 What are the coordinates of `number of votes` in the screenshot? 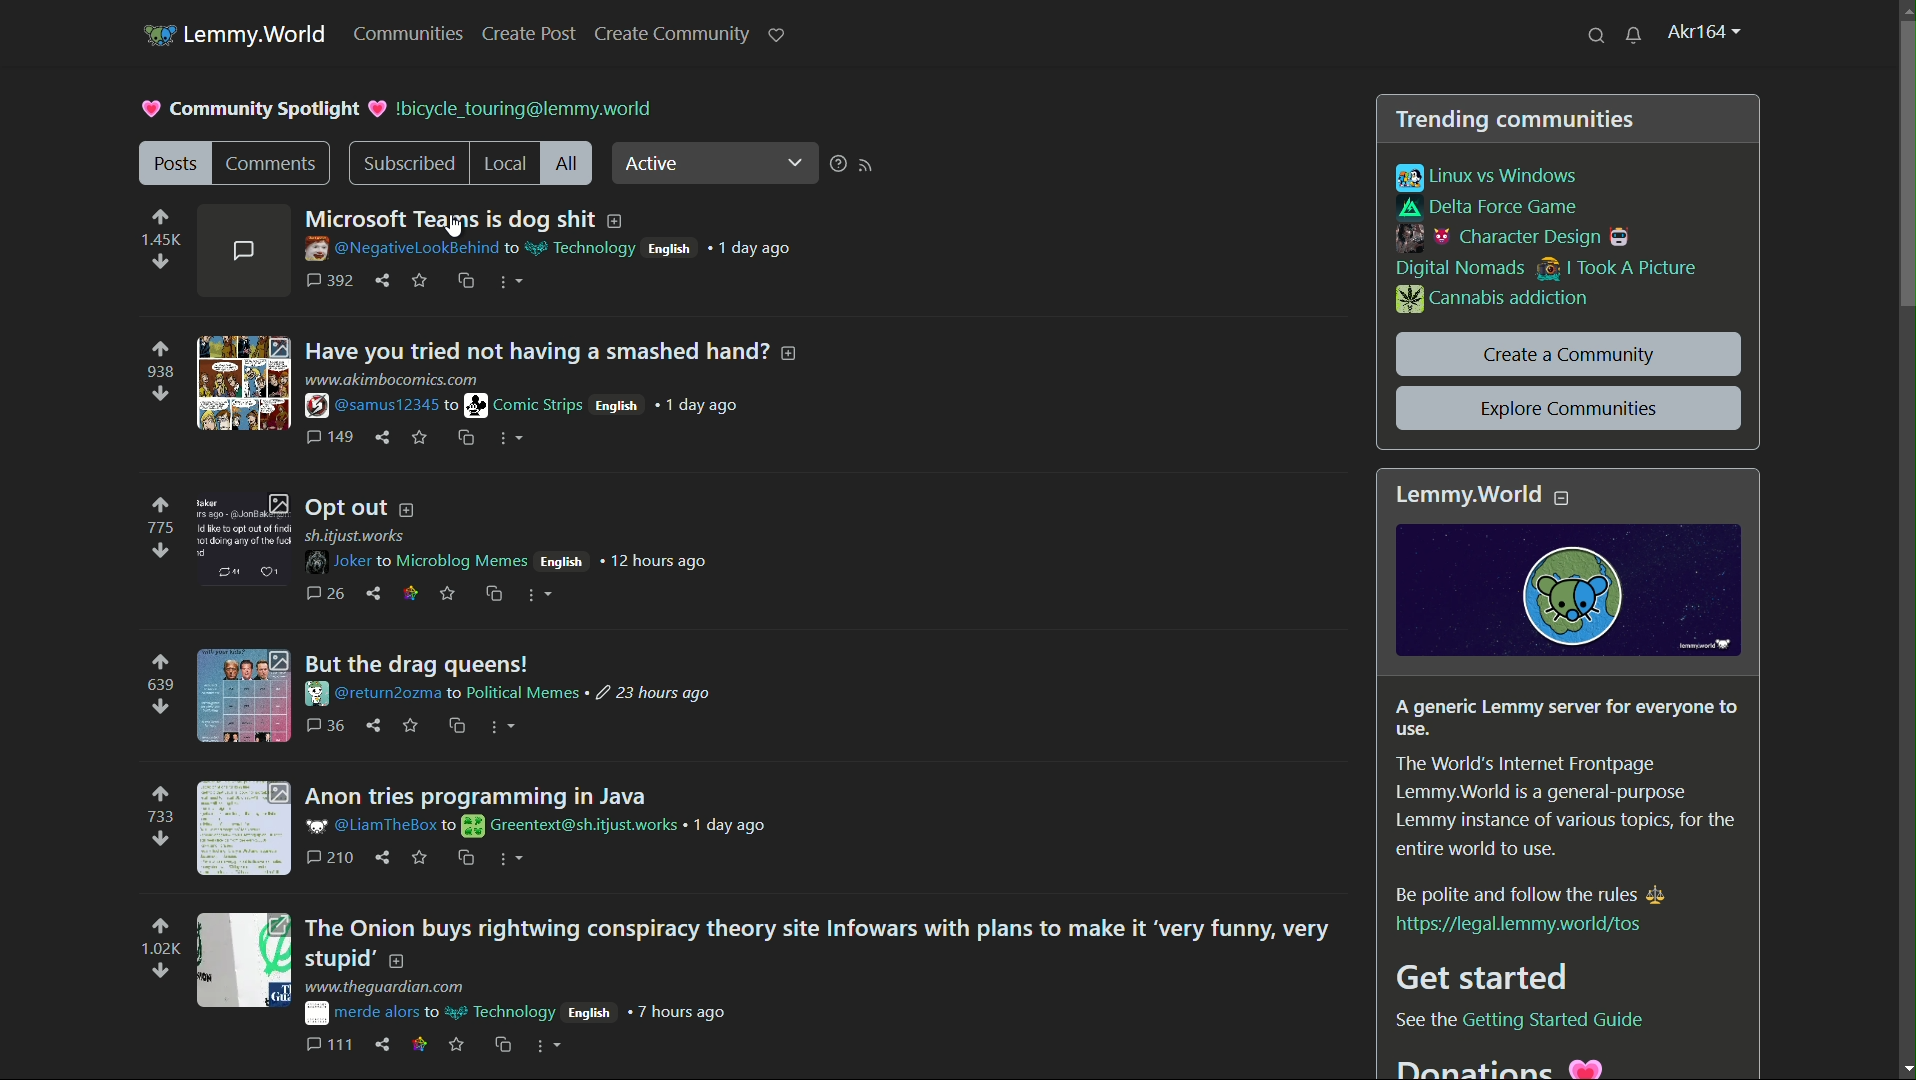 It's located at (161, 369).